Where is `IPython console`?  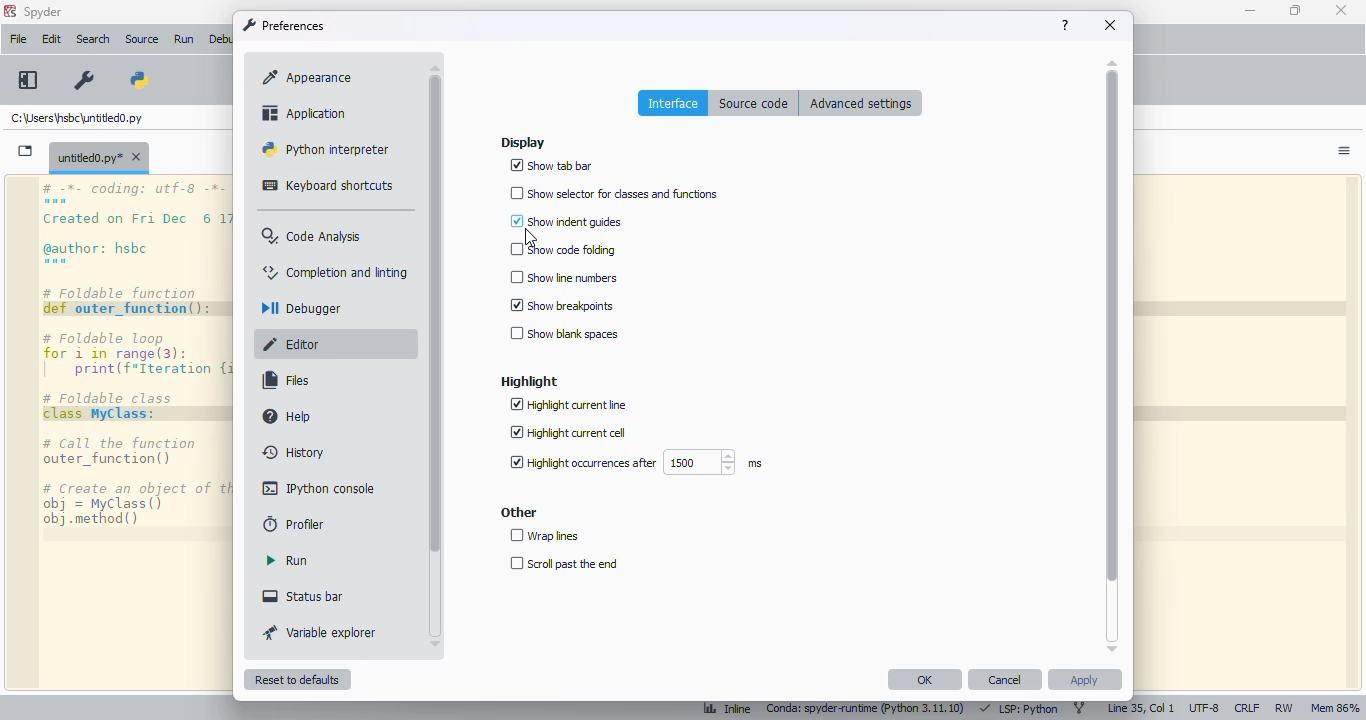
IPython console is located at coordinates (320, 488).